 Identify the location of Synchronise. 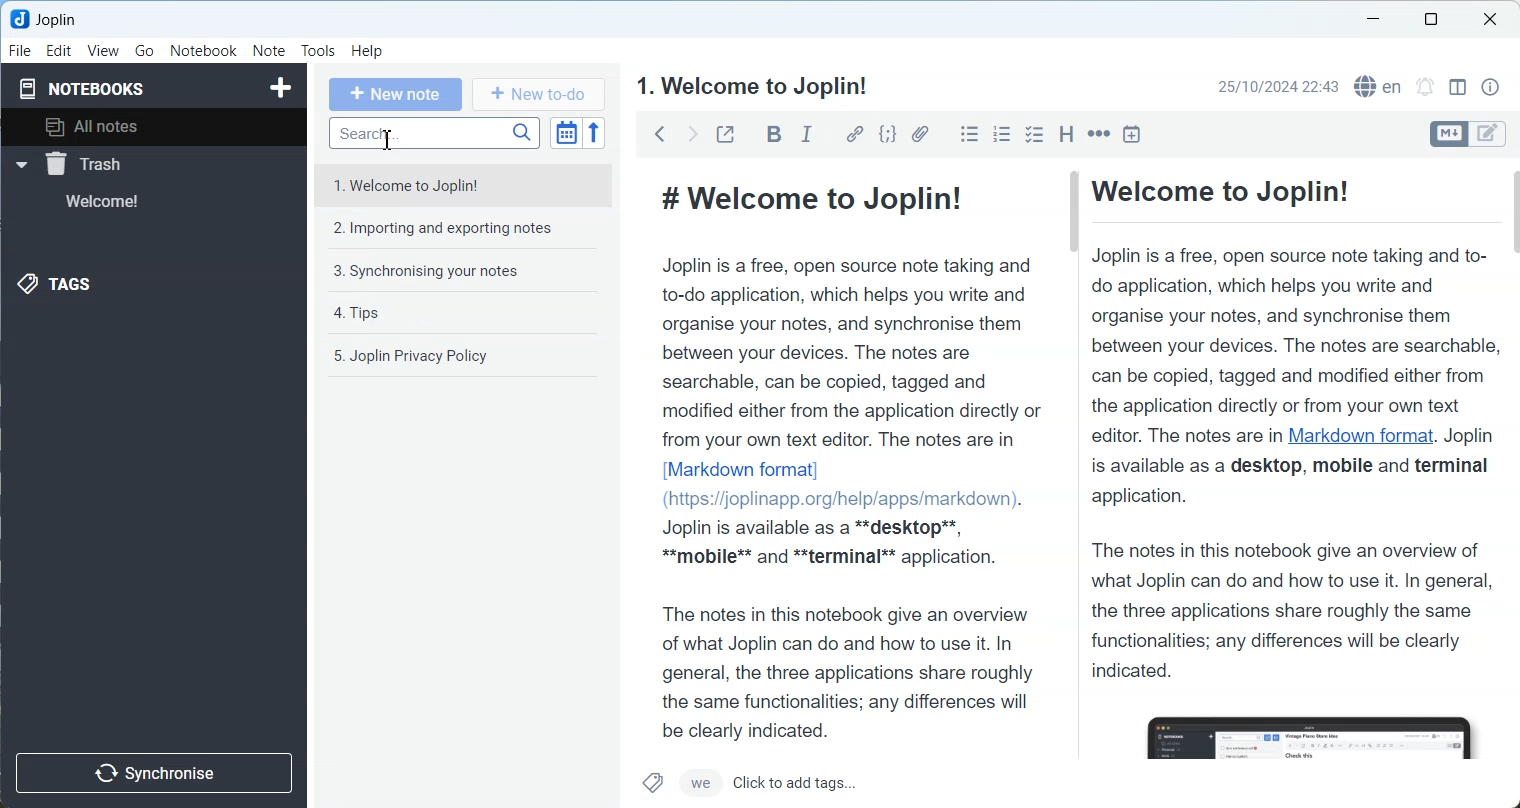
(158, 772).